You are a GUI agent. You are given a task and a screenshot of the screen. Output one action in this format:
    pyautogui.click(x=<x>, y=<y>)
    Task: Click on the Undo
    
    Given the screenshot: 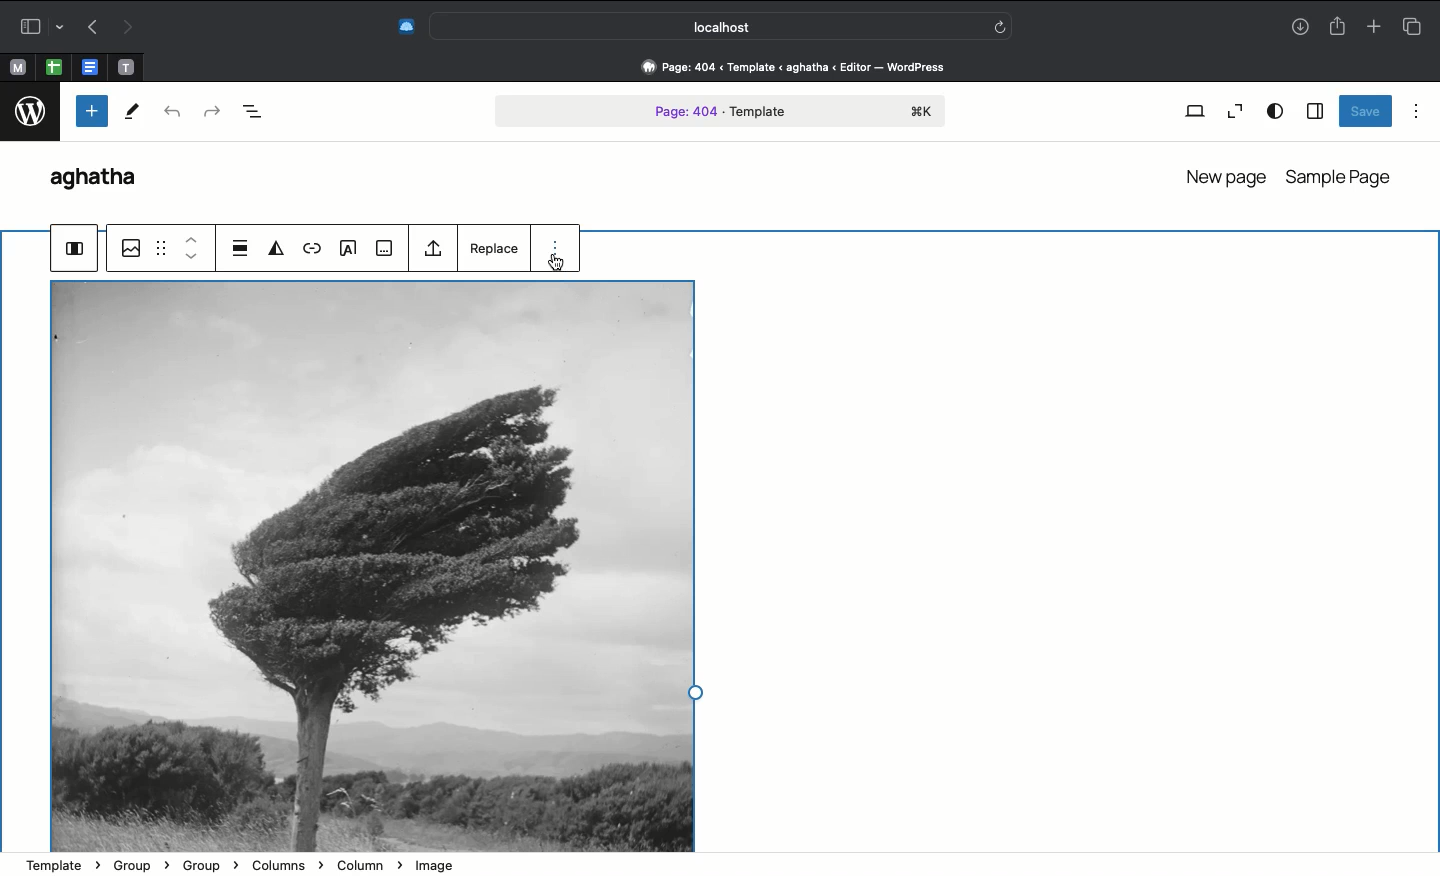 What is the action you would take?
    pyautogui.click(x=174, y=115)
    